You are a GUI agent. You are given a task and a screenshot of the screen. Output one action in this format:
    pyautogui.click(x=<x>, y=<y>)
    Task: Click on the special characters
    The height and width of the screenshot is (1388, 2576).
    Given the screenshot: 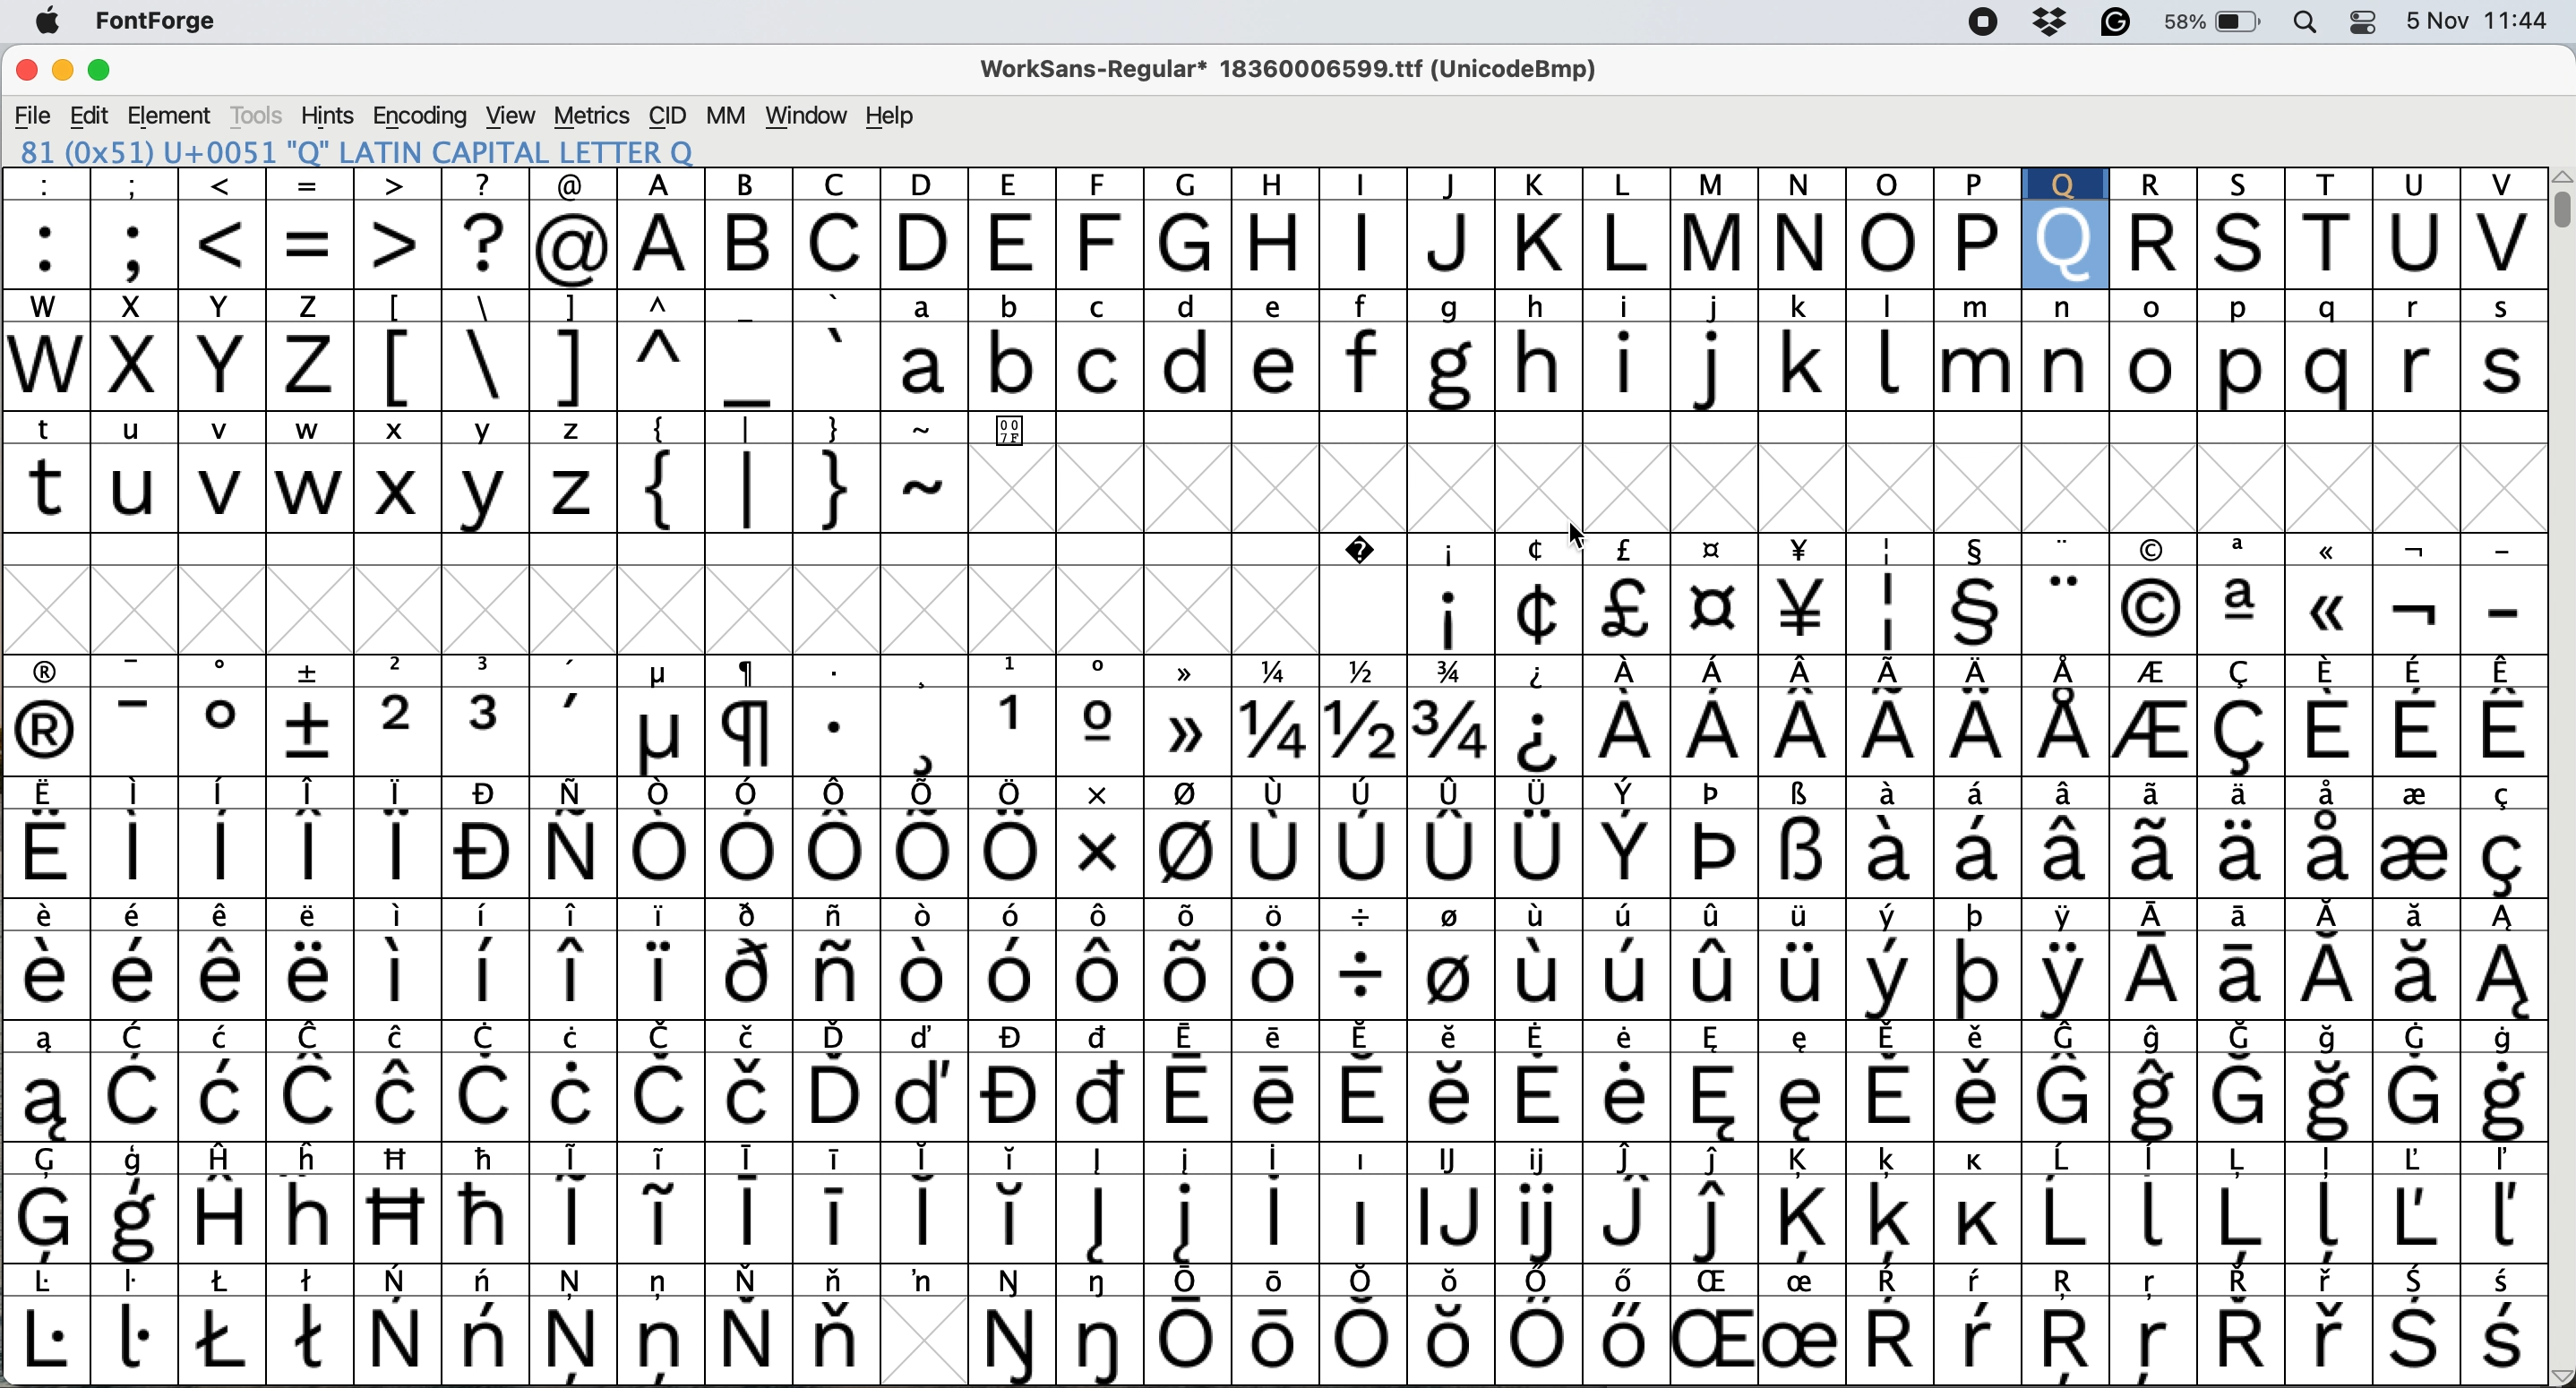 What is the action you would take?
    pyautogui.click(x=1282, y=1037)
    